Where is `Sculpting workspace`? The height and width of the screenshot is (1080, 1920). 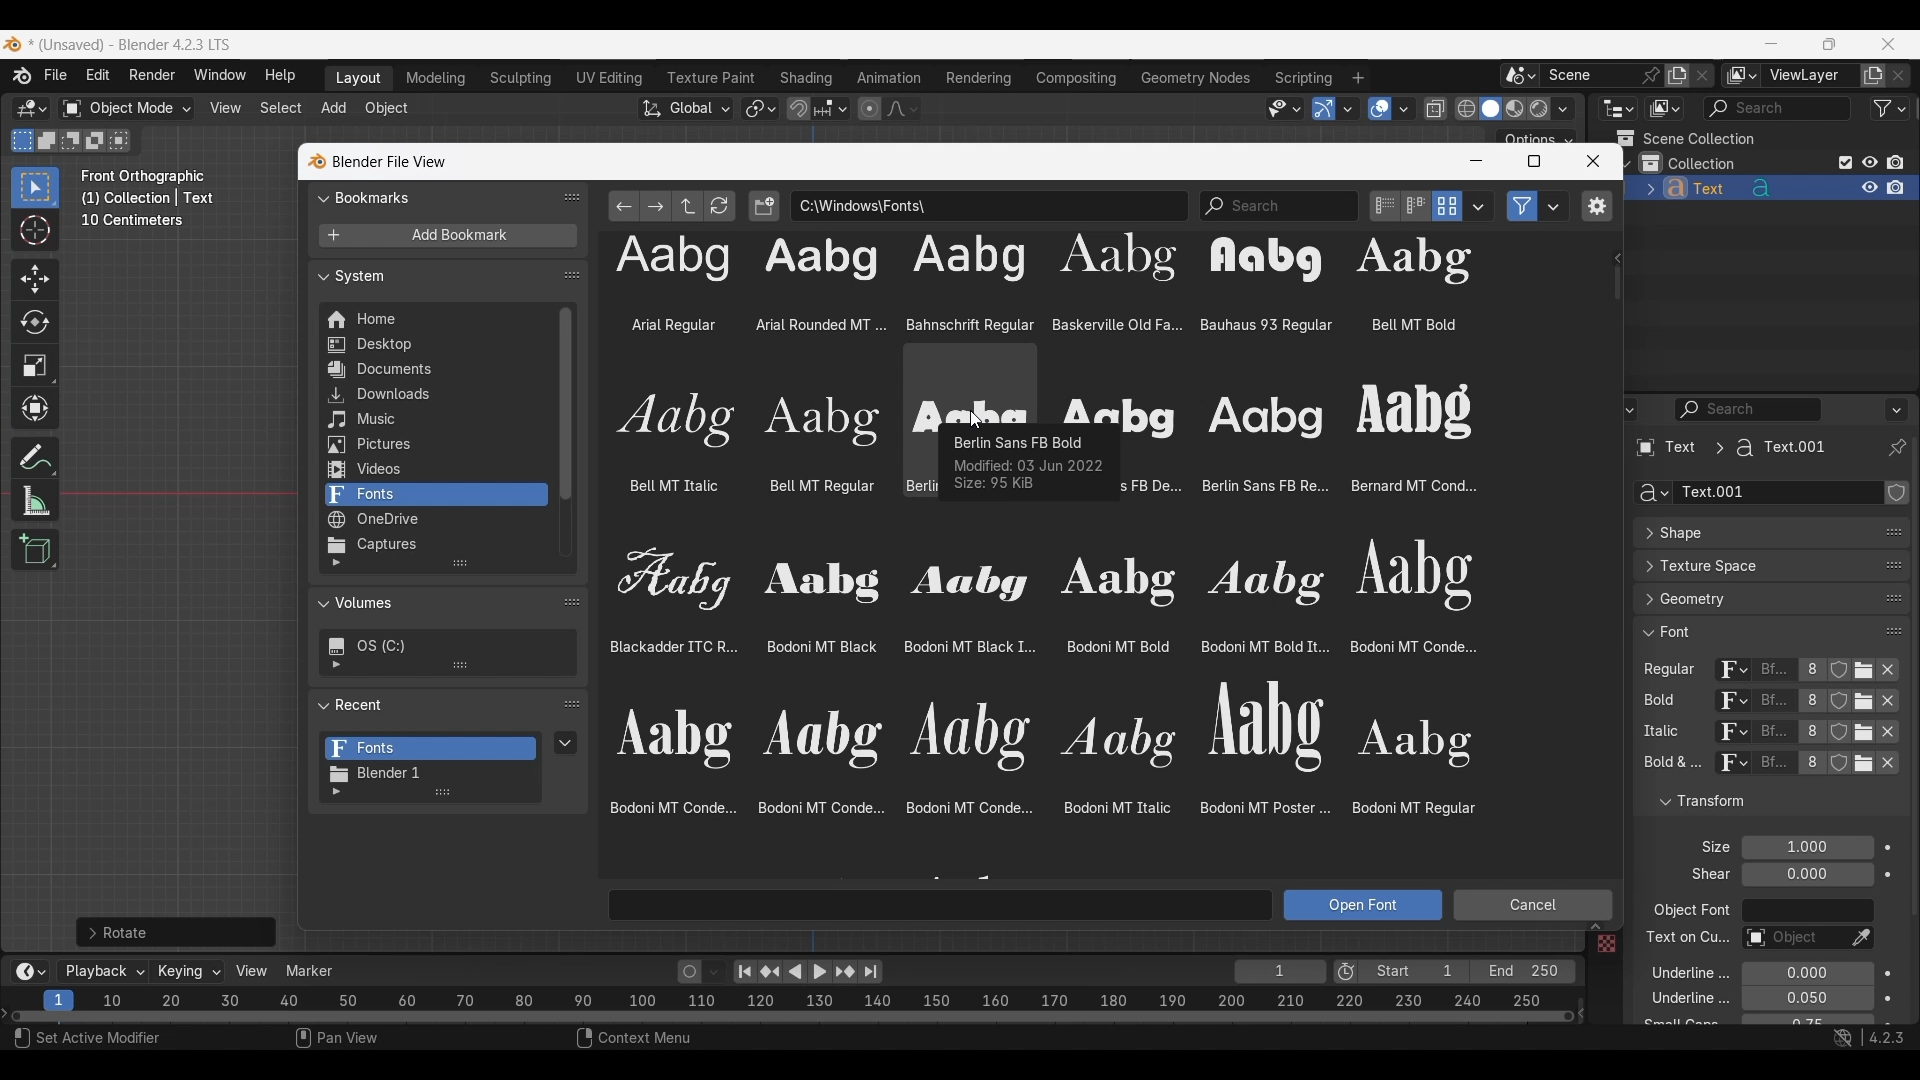
Sculpting workspace is located at coordinates (523, 78).